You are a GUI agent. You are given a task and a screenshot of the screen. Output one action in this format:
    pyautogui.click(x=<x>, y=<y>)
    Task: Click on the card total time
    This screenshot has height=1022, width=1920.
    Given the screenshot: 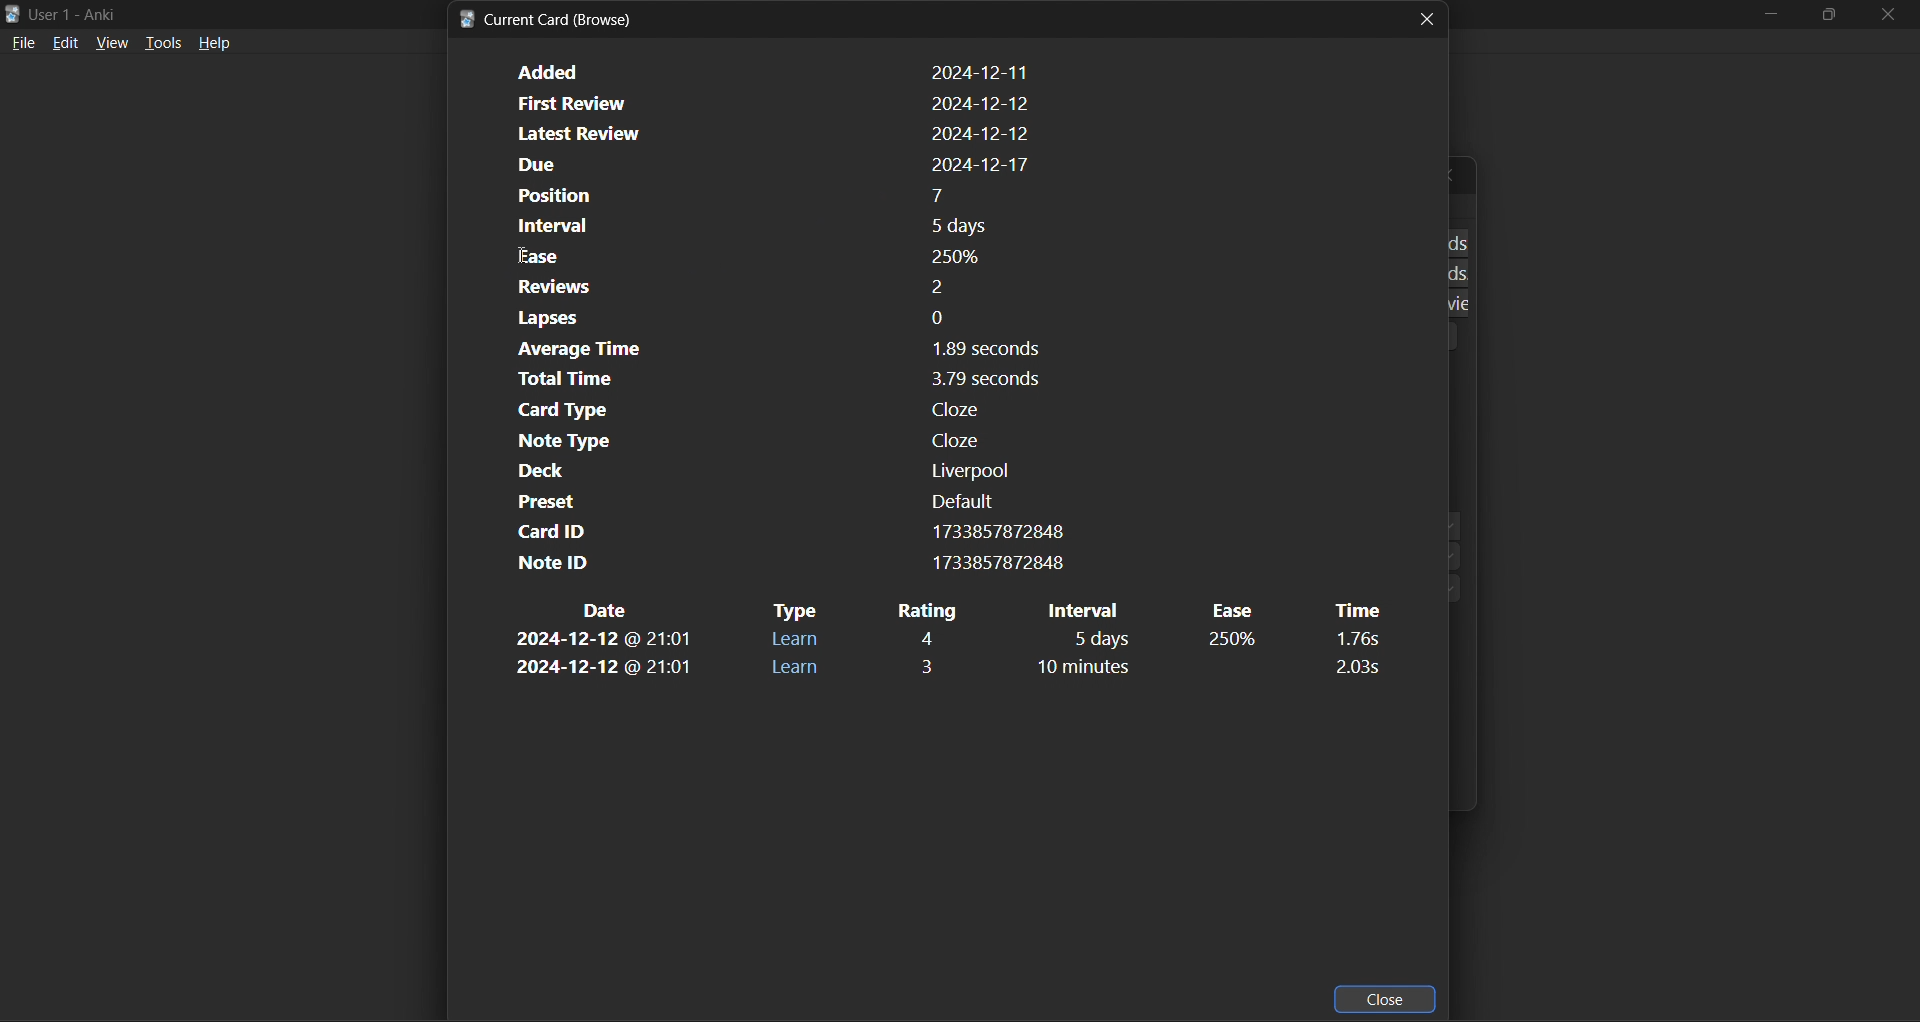 What is the action you would take?
    pyautogui.click(x=762, y=380)
    